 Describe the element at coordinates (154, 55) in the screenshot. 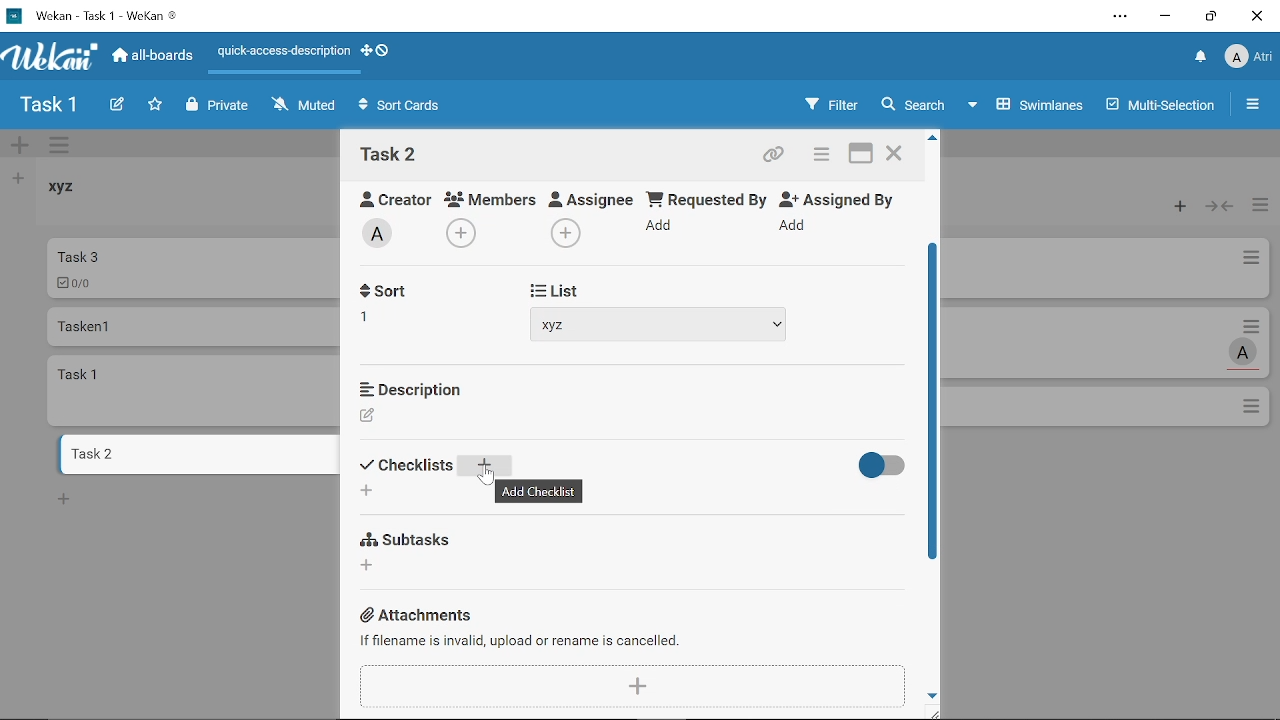

I see `All boards` at that location.